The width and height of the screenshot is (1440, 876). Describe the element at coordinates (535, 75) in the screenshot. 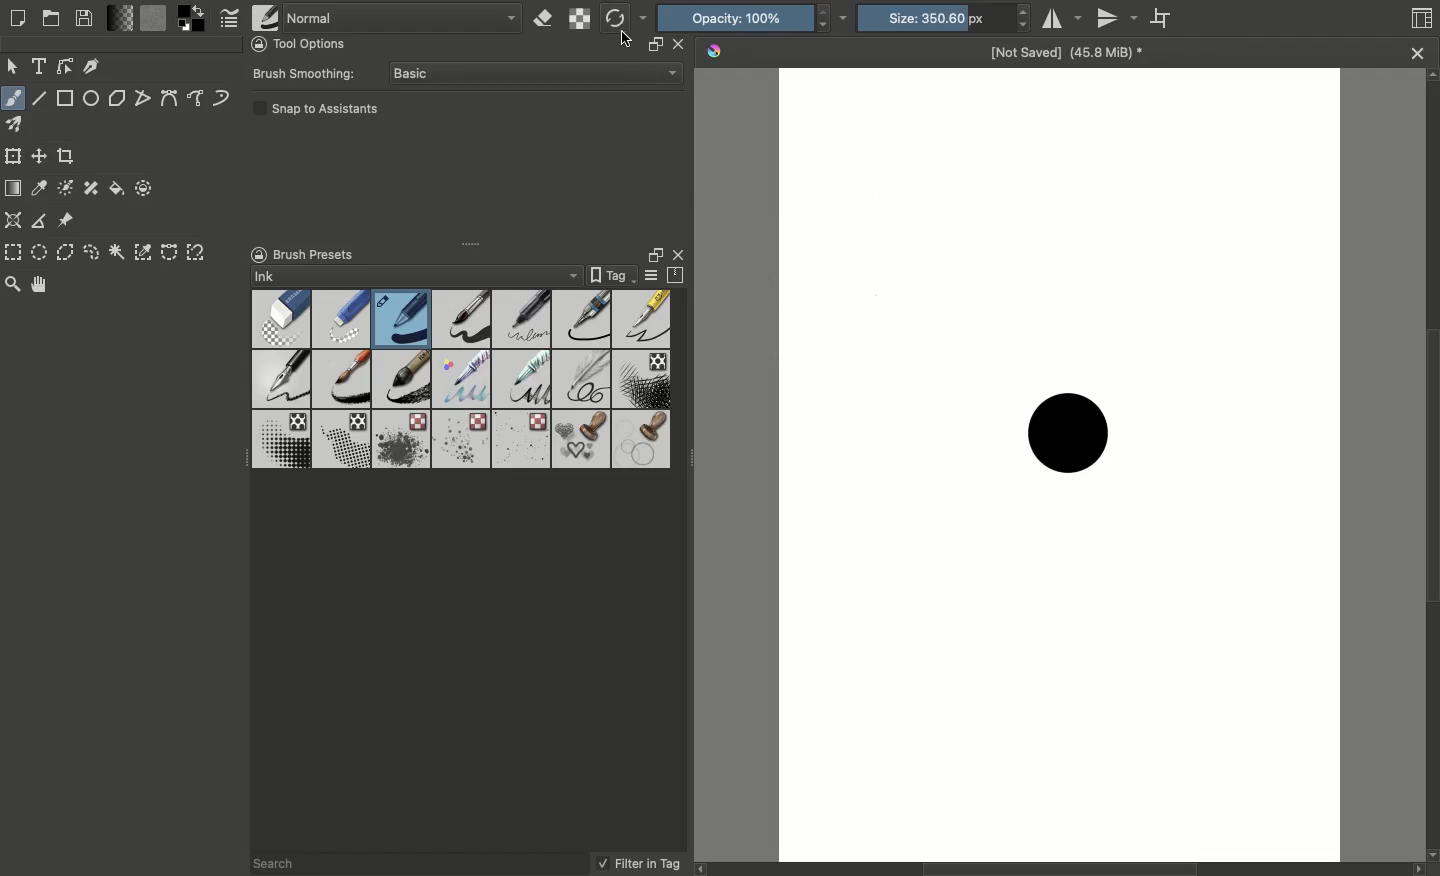

I see `Basic` at that location.